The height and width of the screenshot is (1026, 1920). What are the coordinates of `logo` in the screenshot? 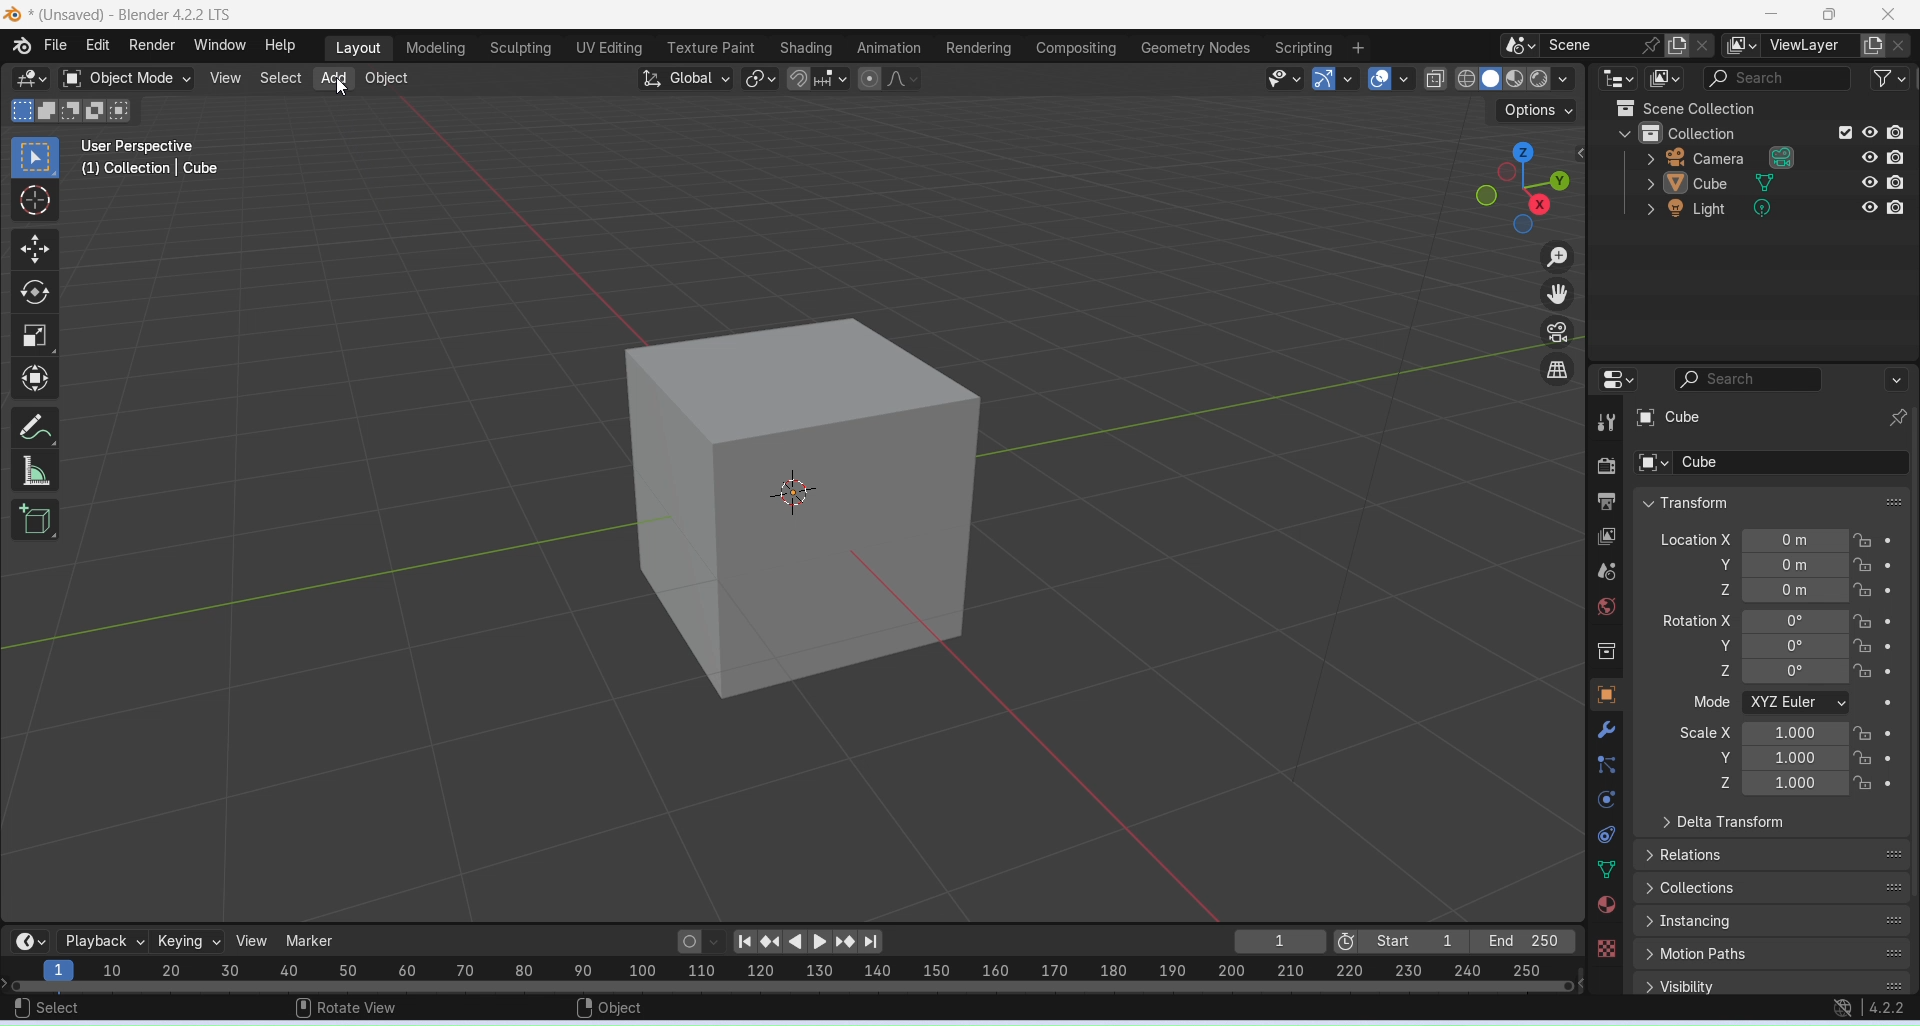 It's located at (13, 16).